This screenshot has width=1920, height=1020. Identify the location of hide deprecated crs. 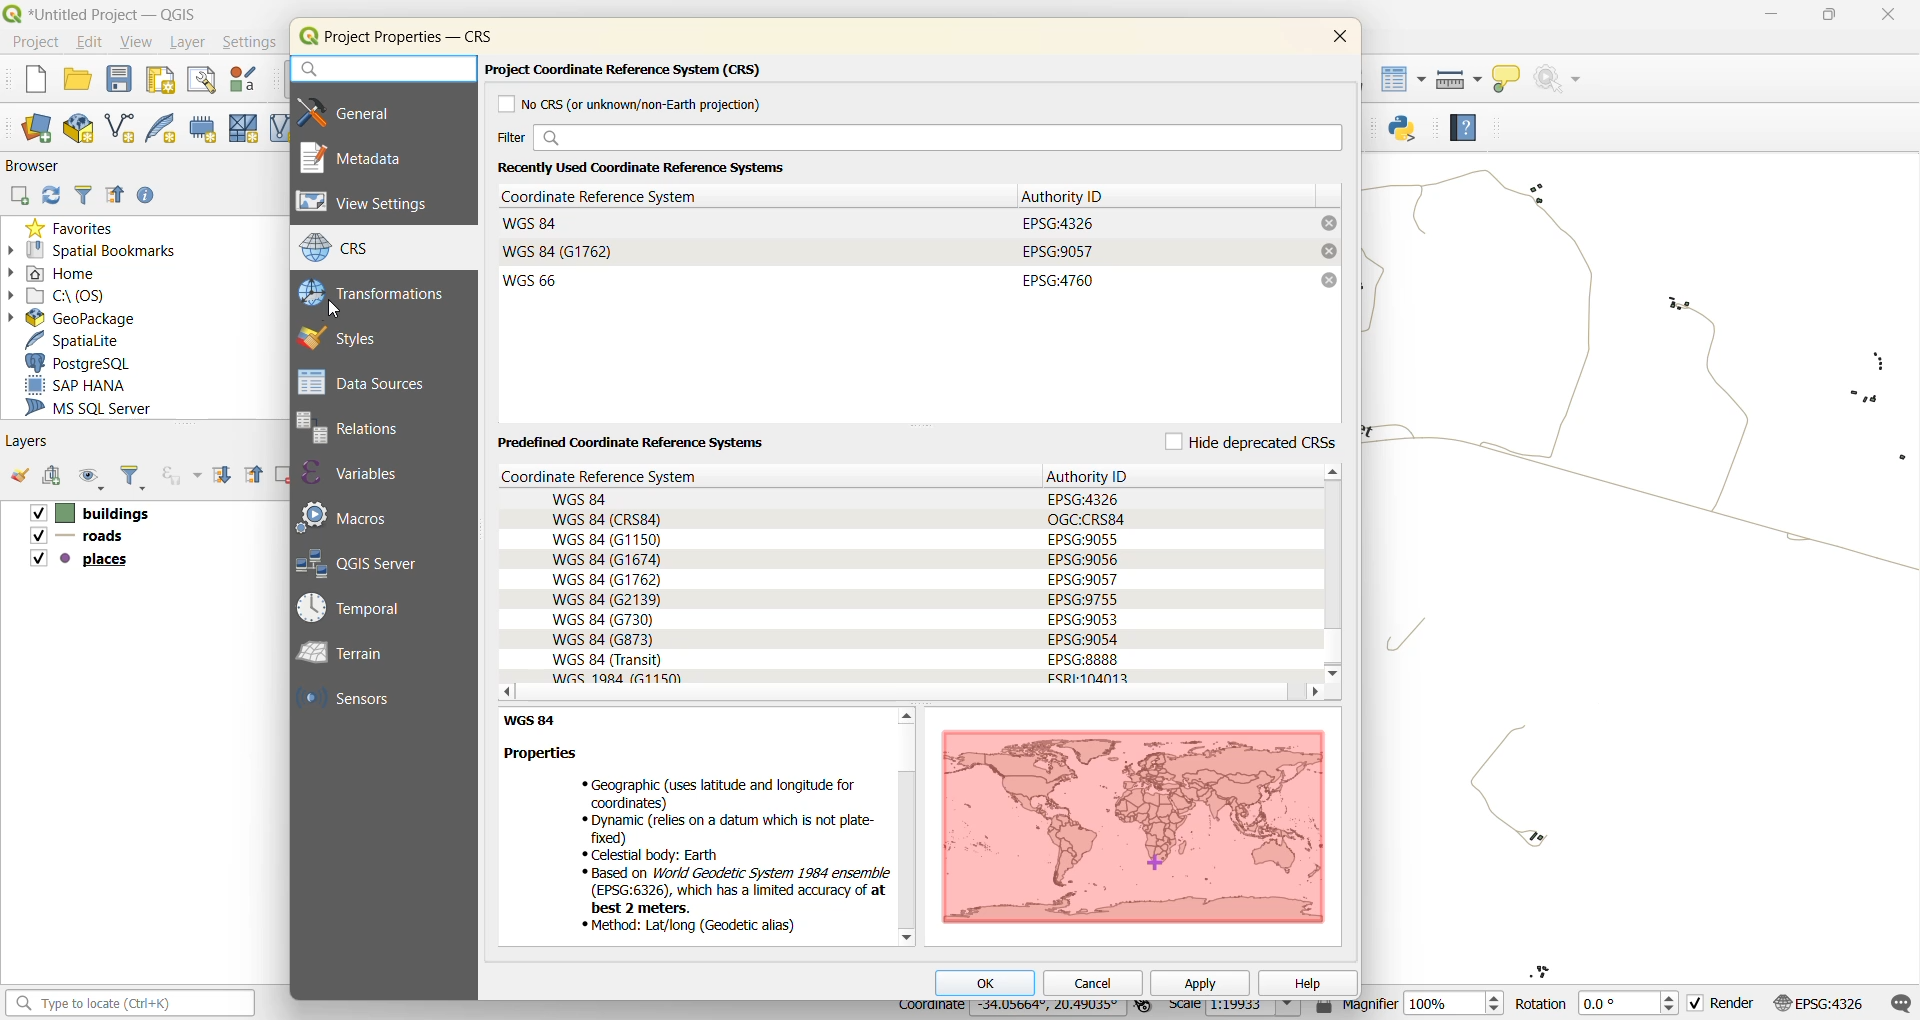
(1248, 440).